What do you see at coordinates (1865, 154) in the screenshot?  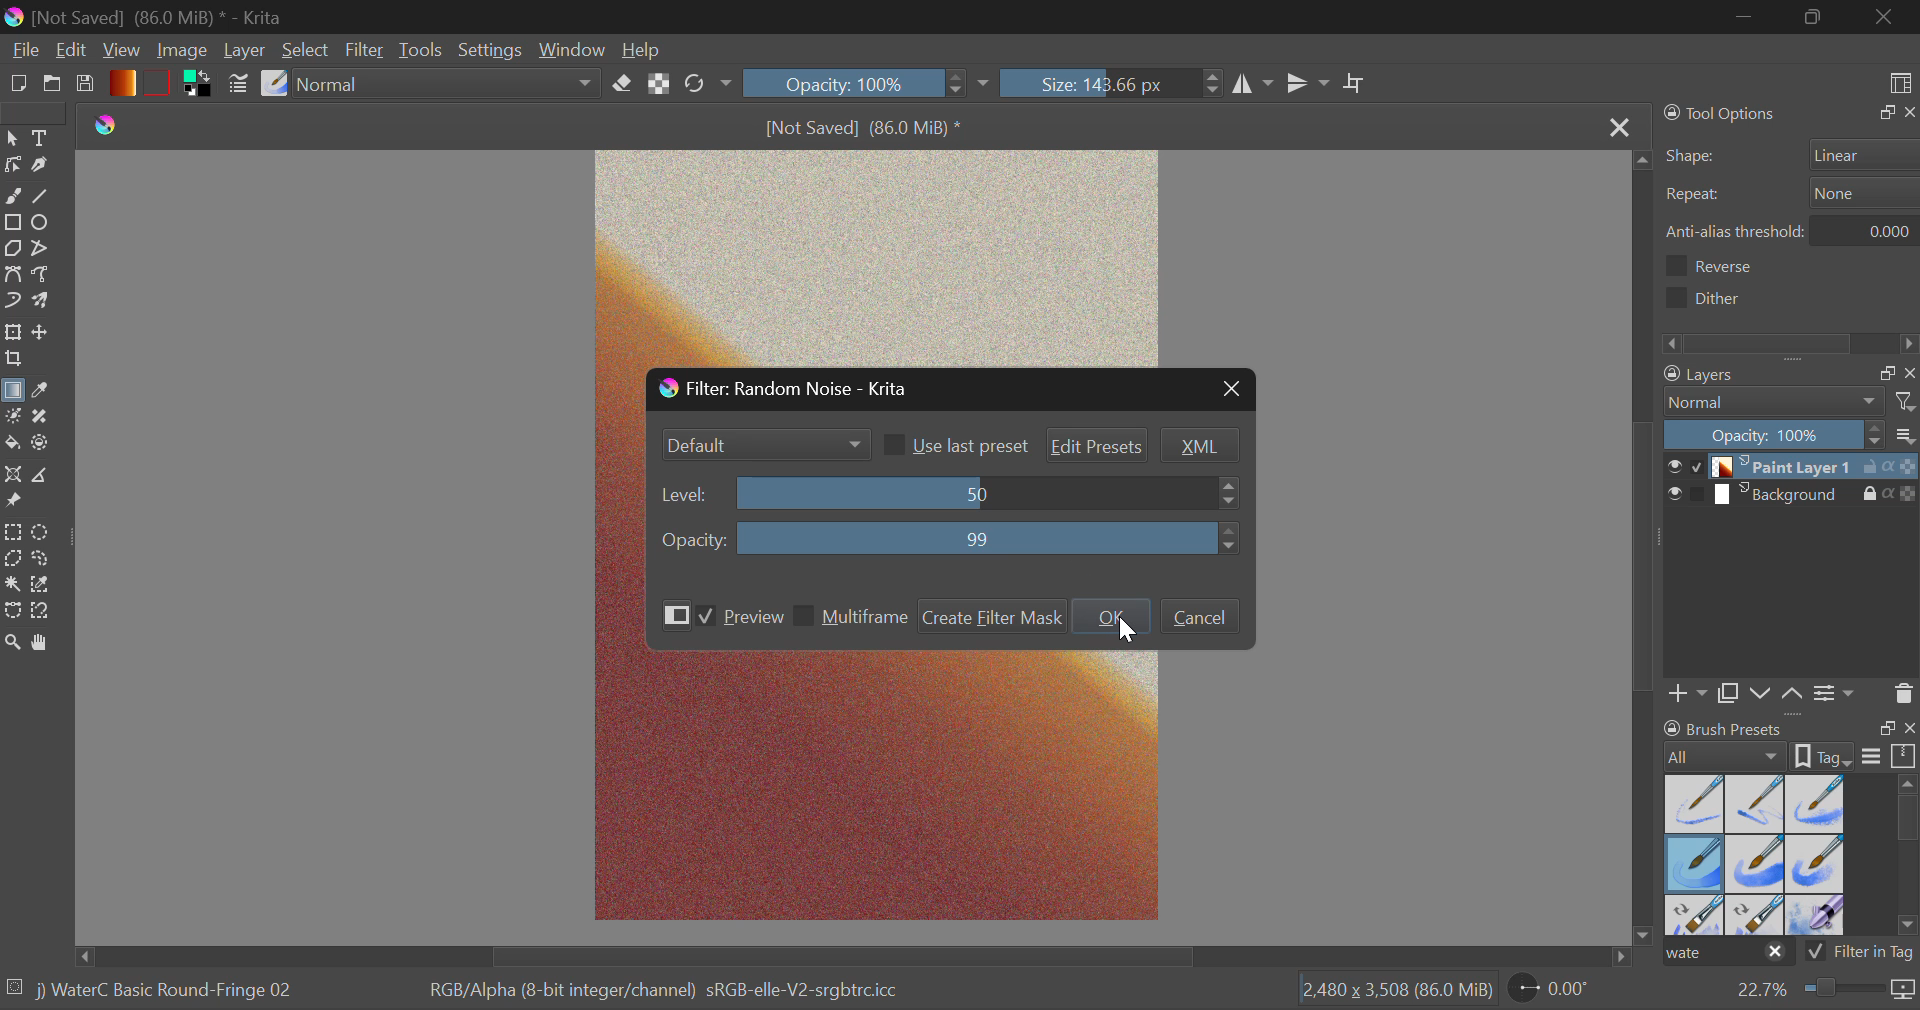 I see `Shape selector` at bounding box center [1865, 154].